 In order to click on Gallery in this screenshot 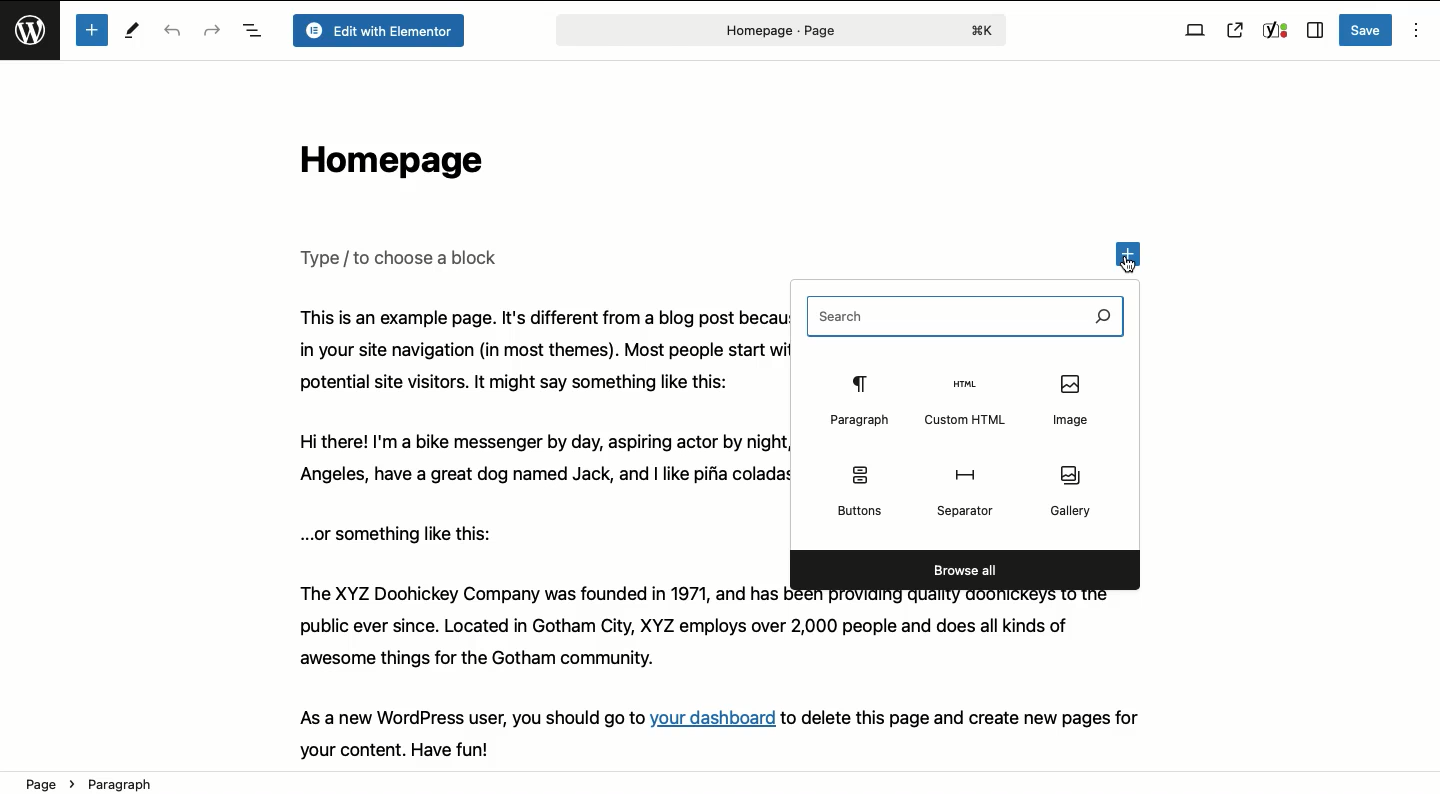, I will do `click(1073, 489)`.